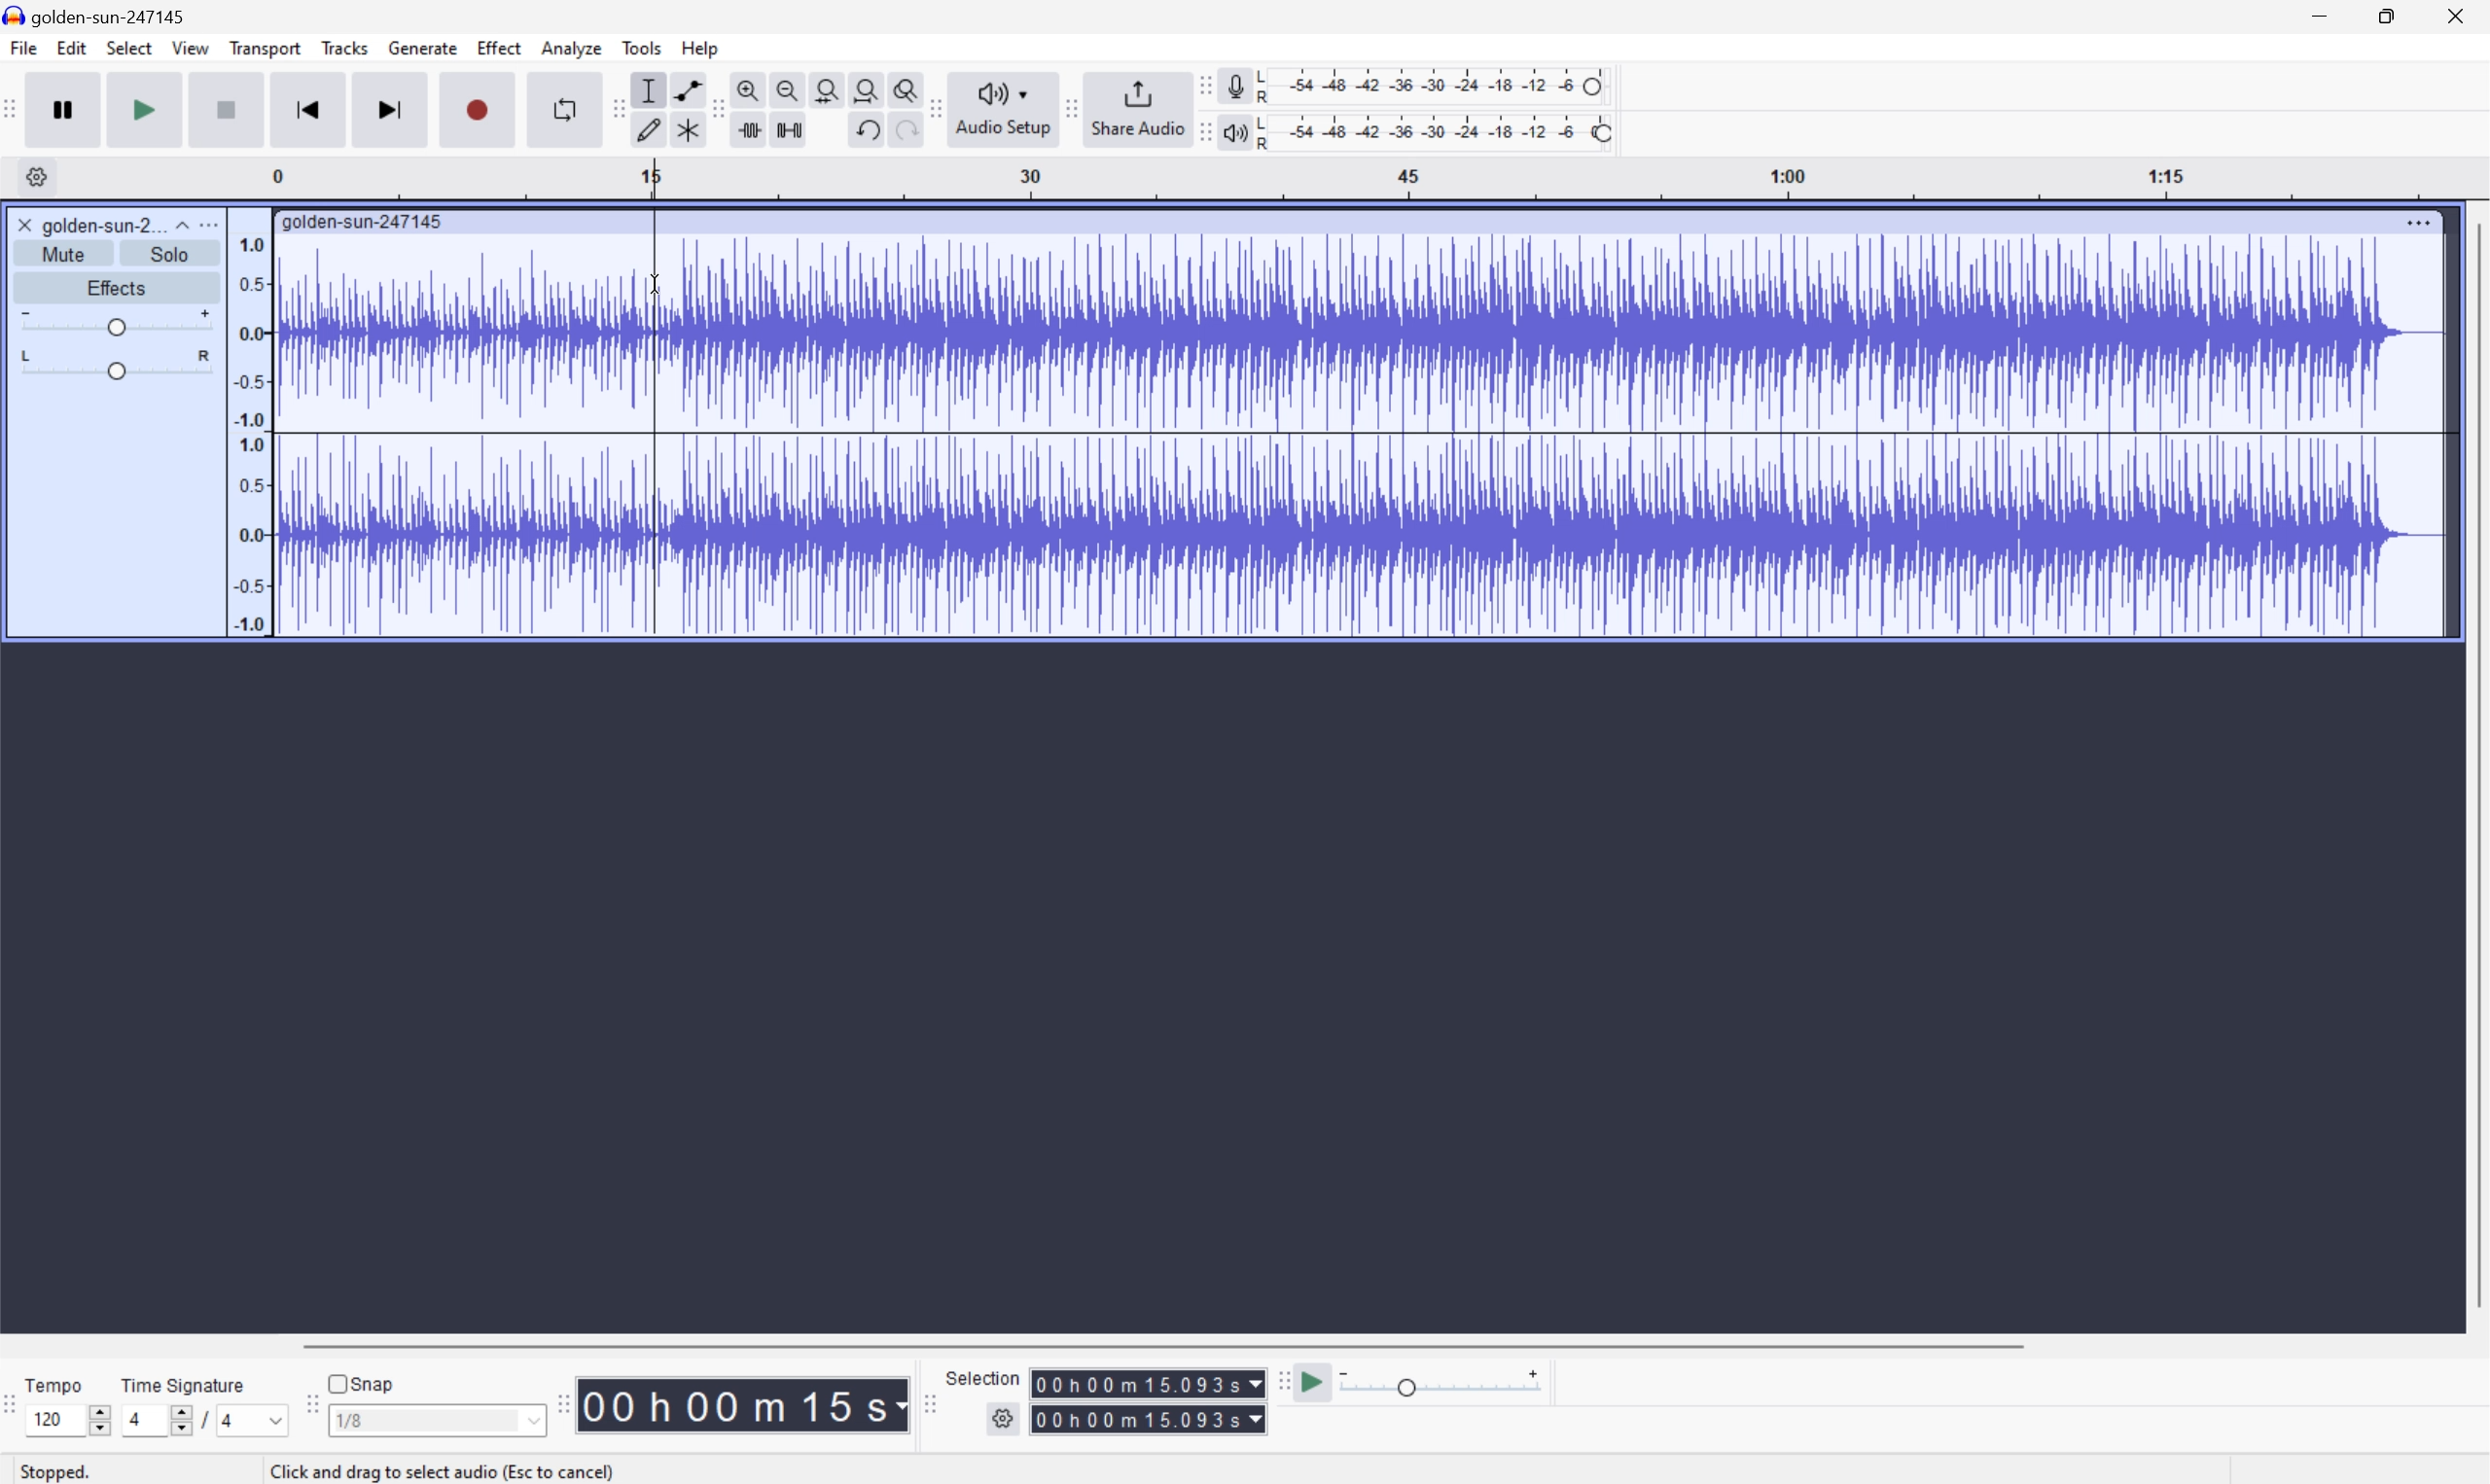 The image size is (2490, 1484). I want to click on Slider, so click(95, 1417).